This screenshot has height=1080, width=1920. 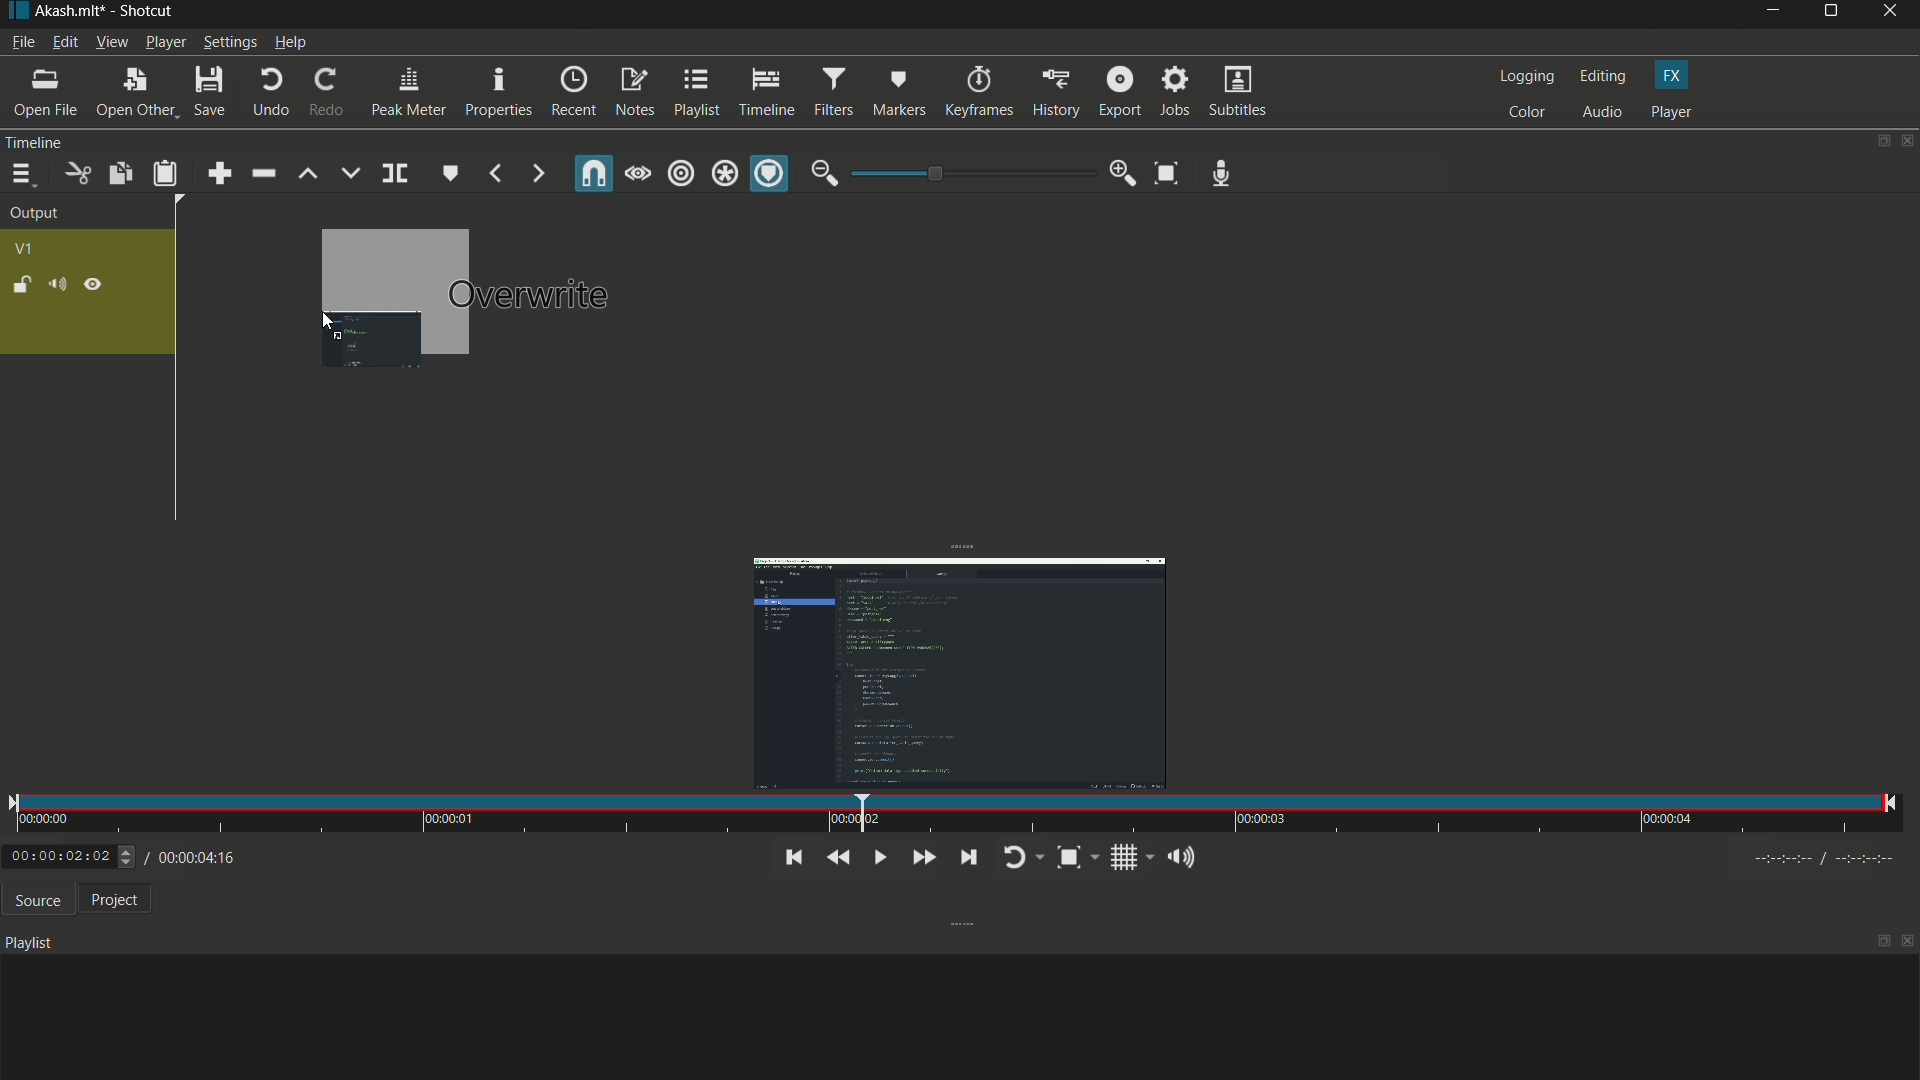 What do you see at coordinates (724, 175) in the screenshot?
I see `ripple all tracks` at bounding box center [724, 175].